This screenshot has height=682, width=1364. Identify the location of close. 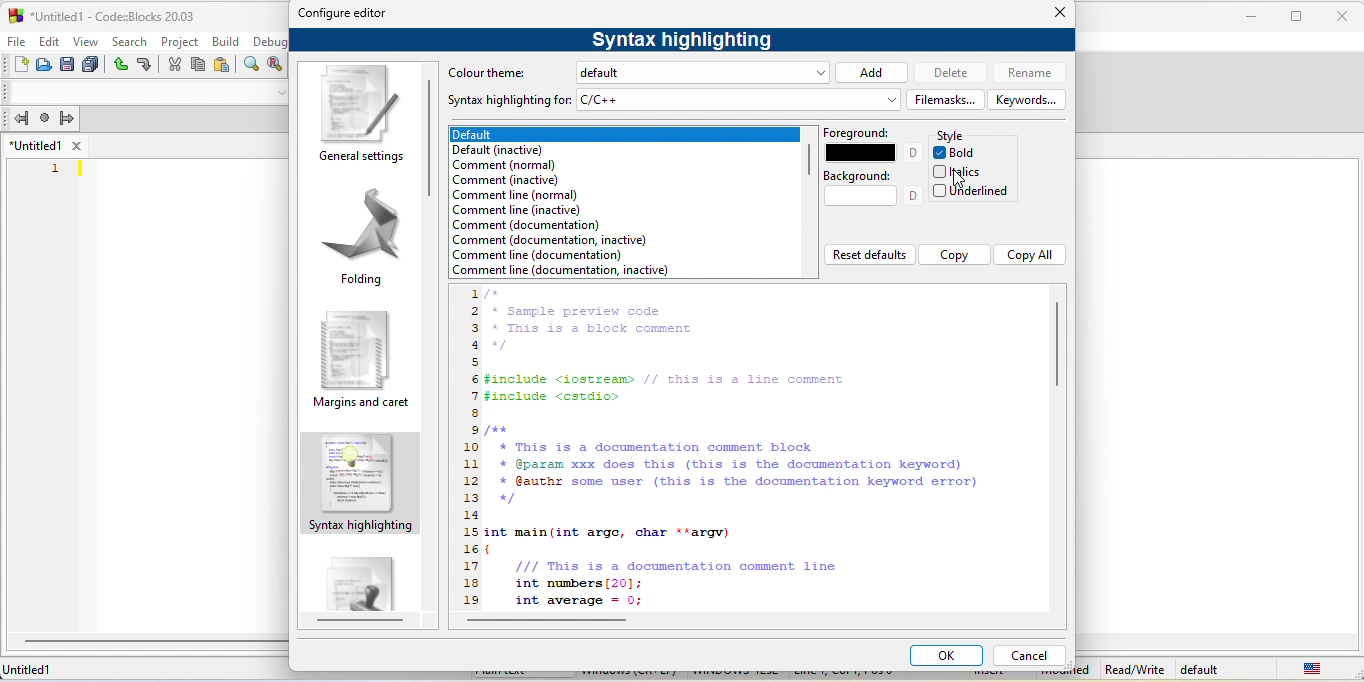
(1057, 12).